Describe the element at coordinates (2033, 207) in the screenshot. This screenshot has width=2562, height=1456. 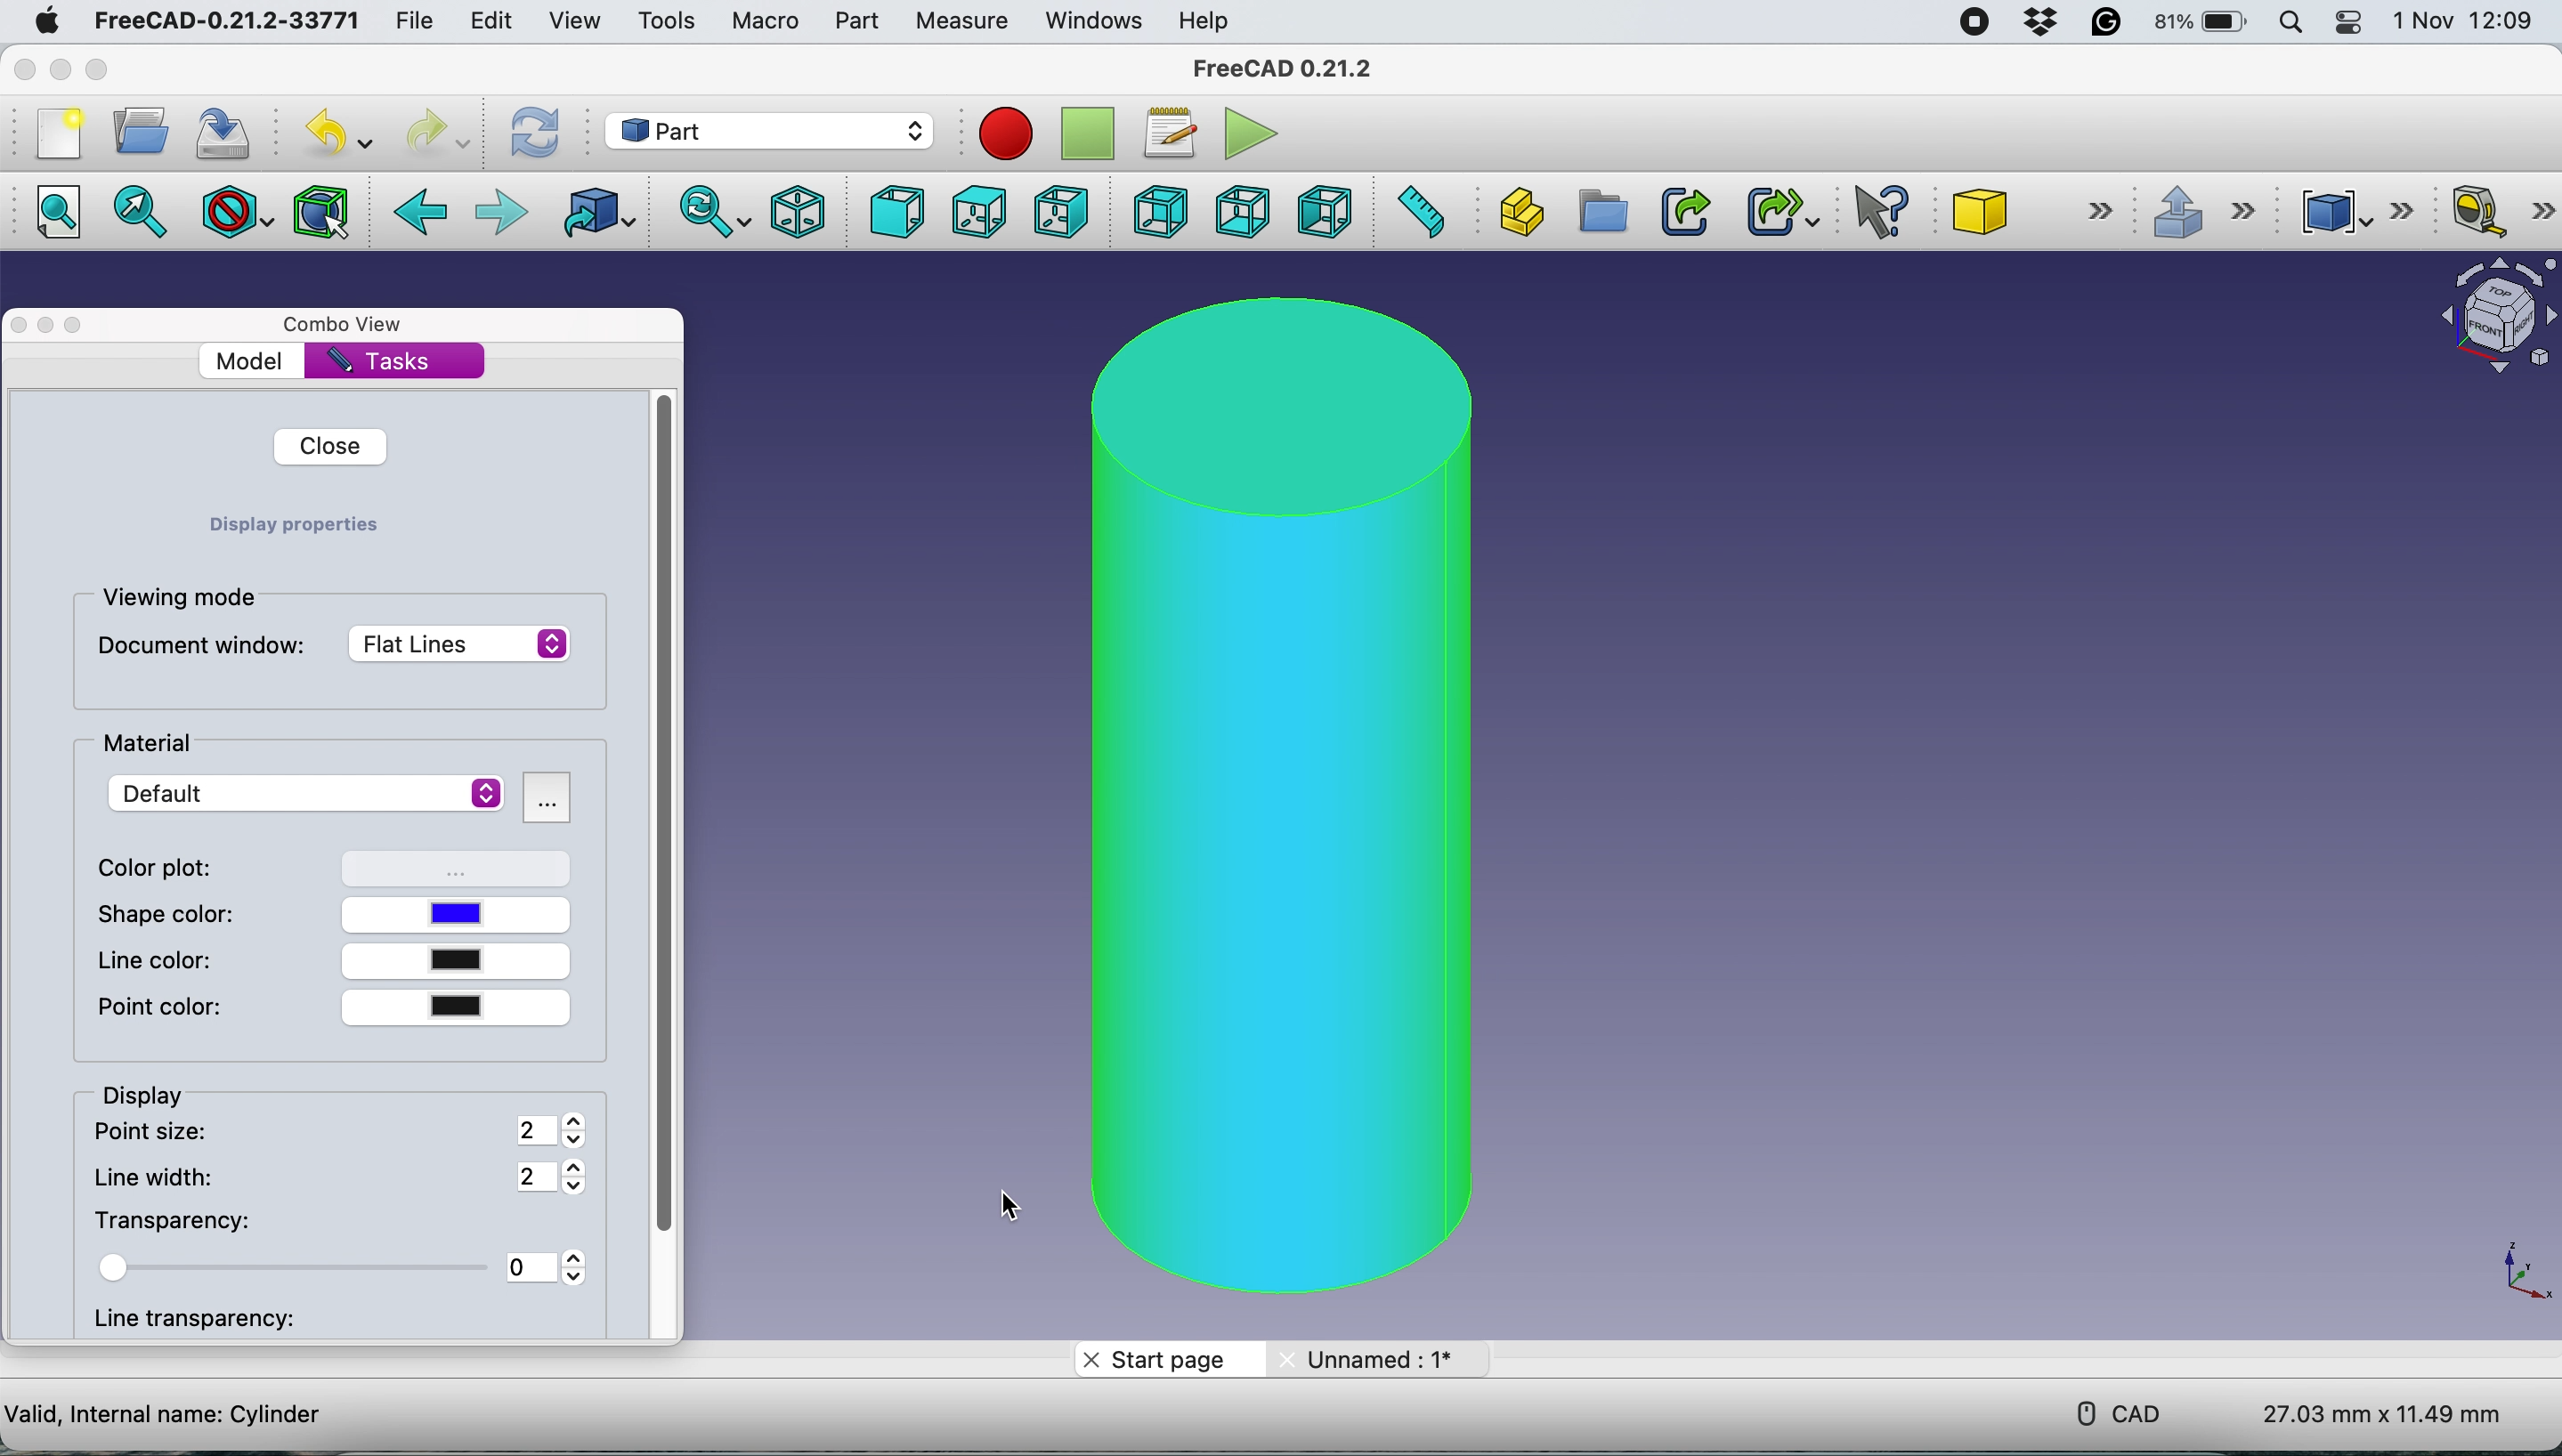
I see `cube` at that location.